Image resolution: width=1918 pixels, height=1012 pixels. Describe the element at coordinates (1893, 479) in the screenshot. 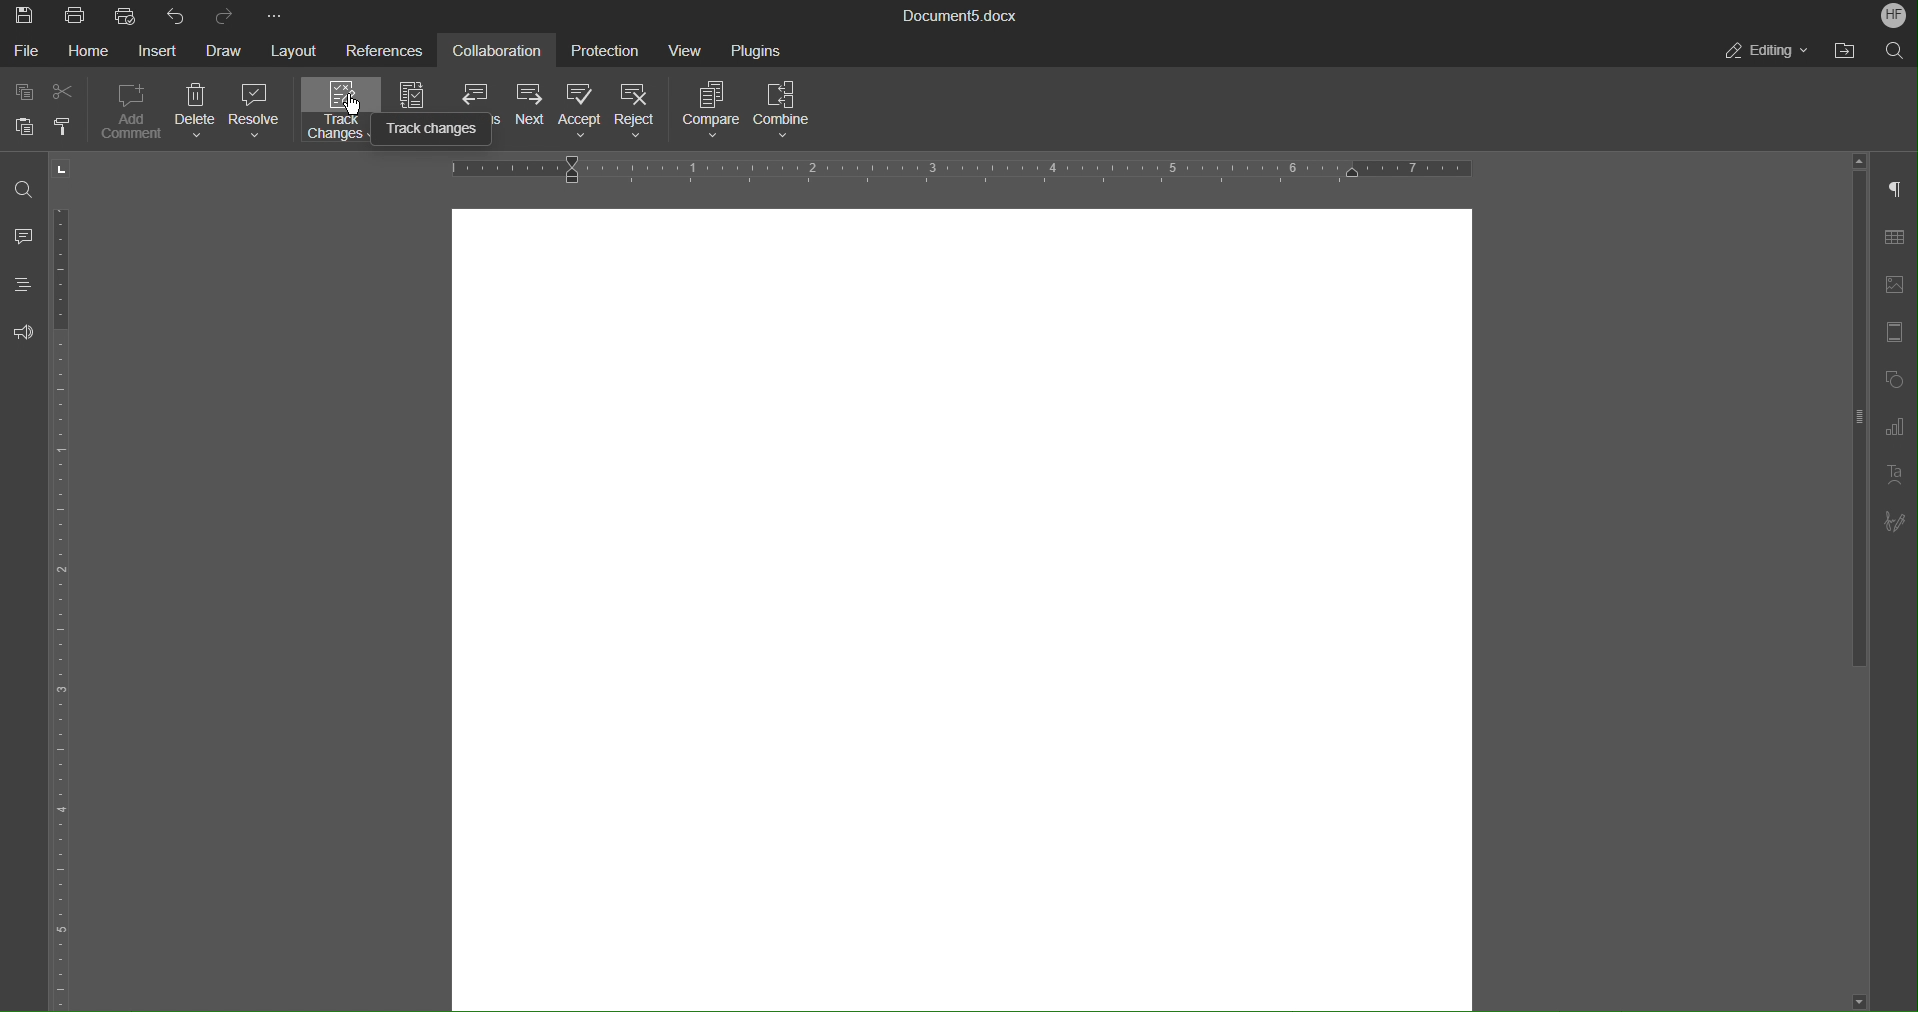

I see `Text Art` at that location.